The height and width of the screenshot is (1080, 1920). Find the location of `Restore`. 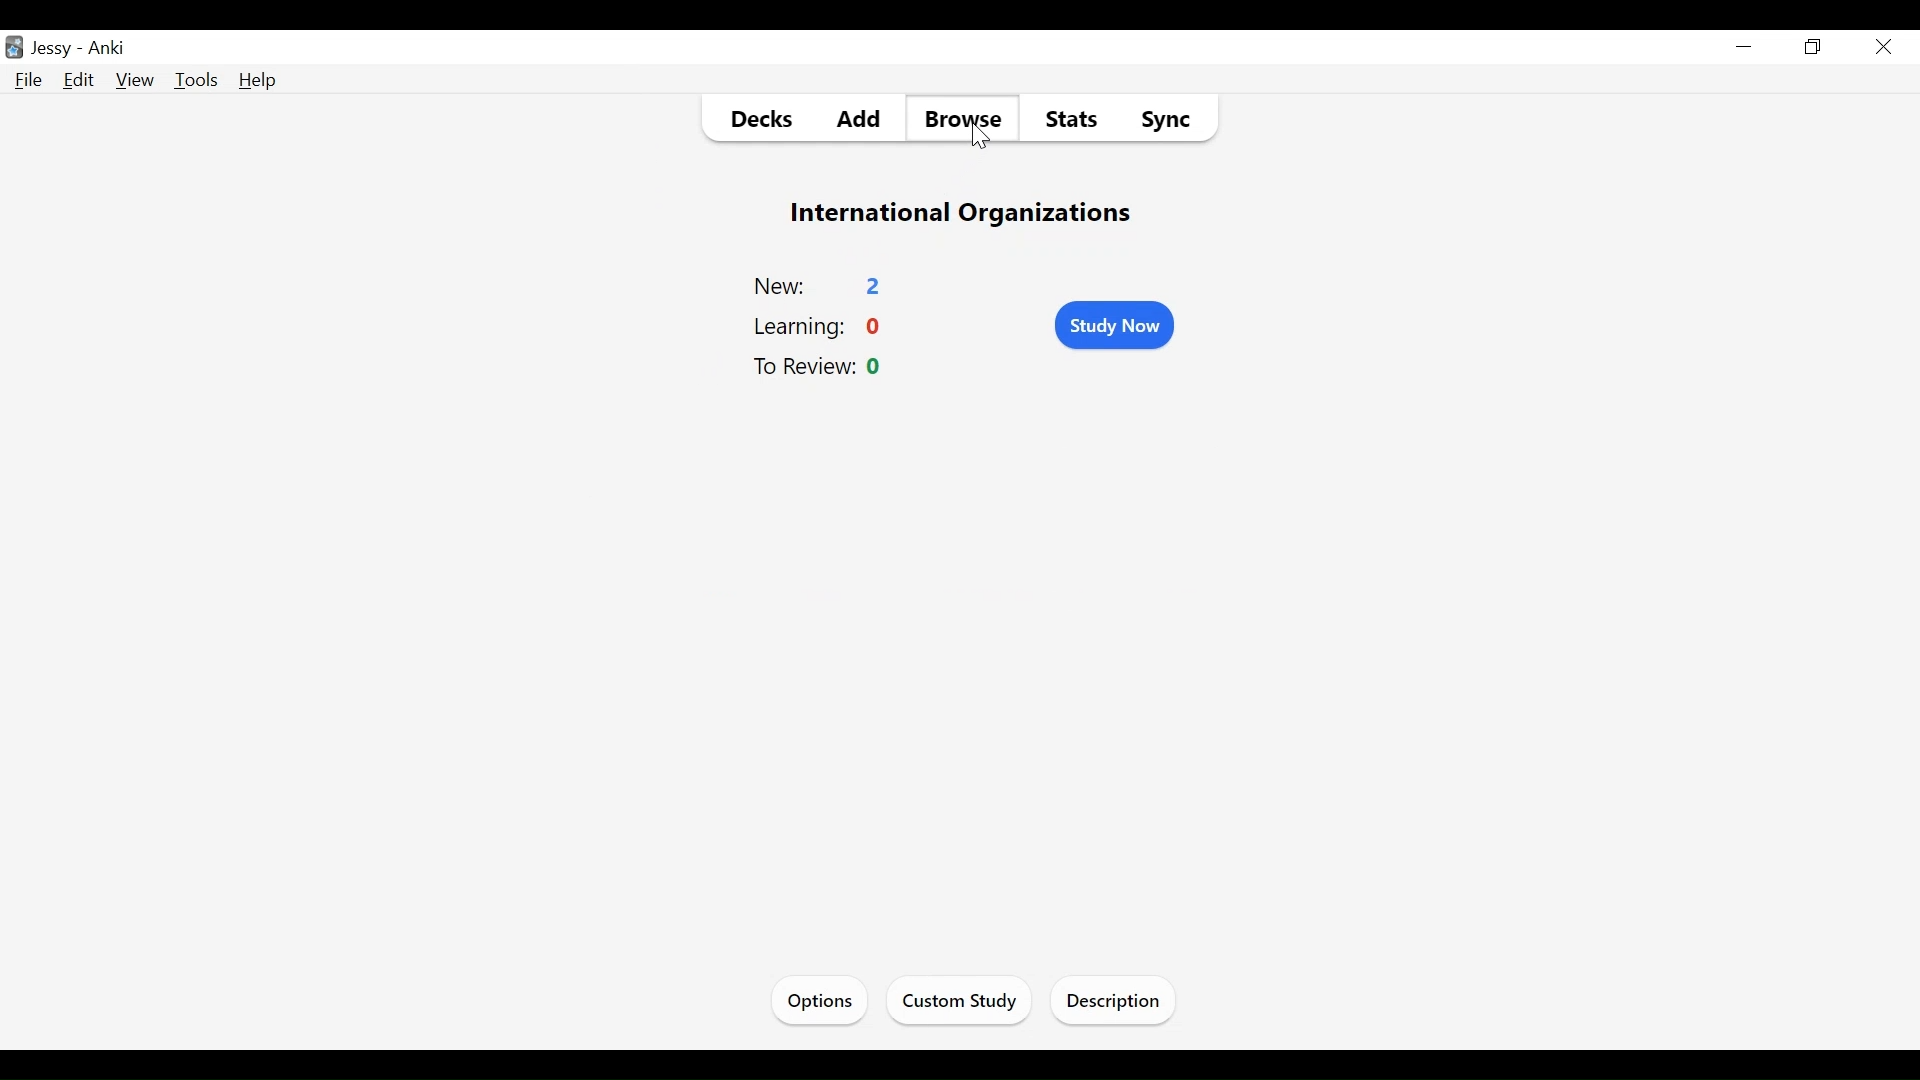

Restore is located at coordinates (1815, 47).